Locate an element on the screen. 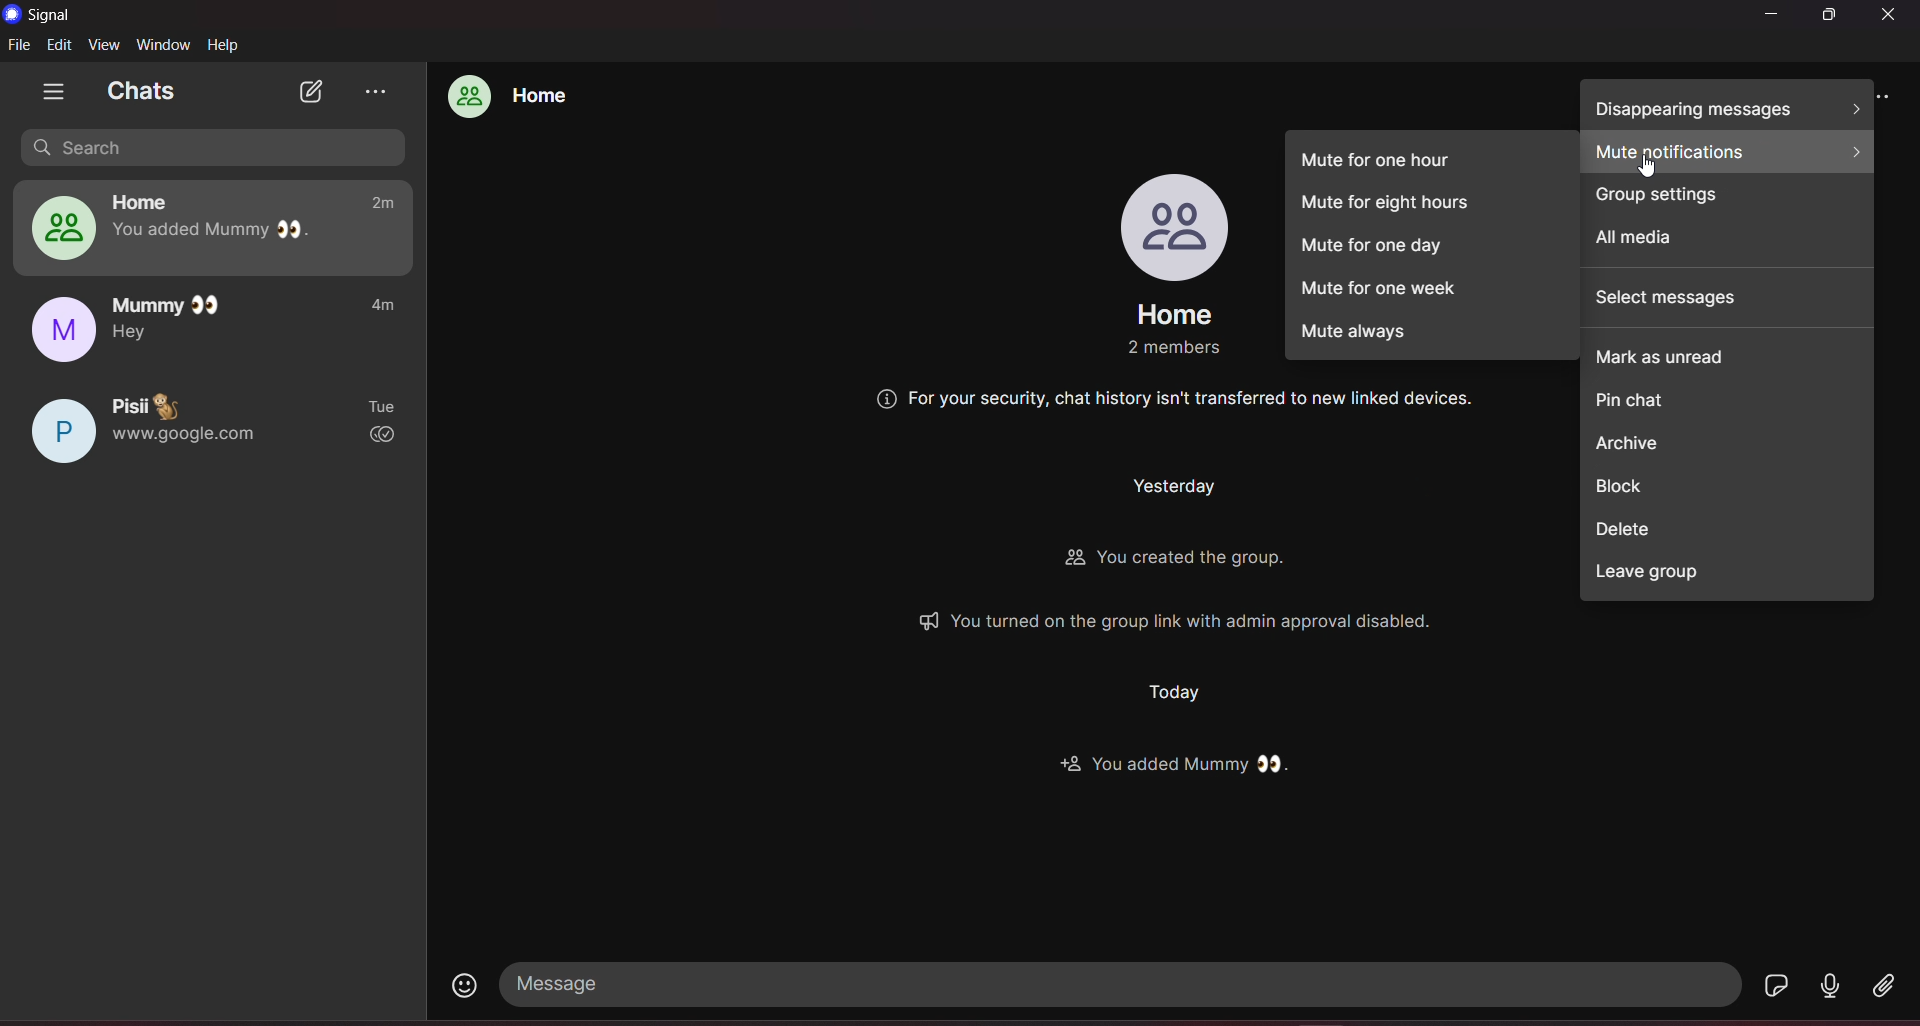 The width and height of the screenshot is (1920, 1026). file share is located at coordinates (1882, 986).